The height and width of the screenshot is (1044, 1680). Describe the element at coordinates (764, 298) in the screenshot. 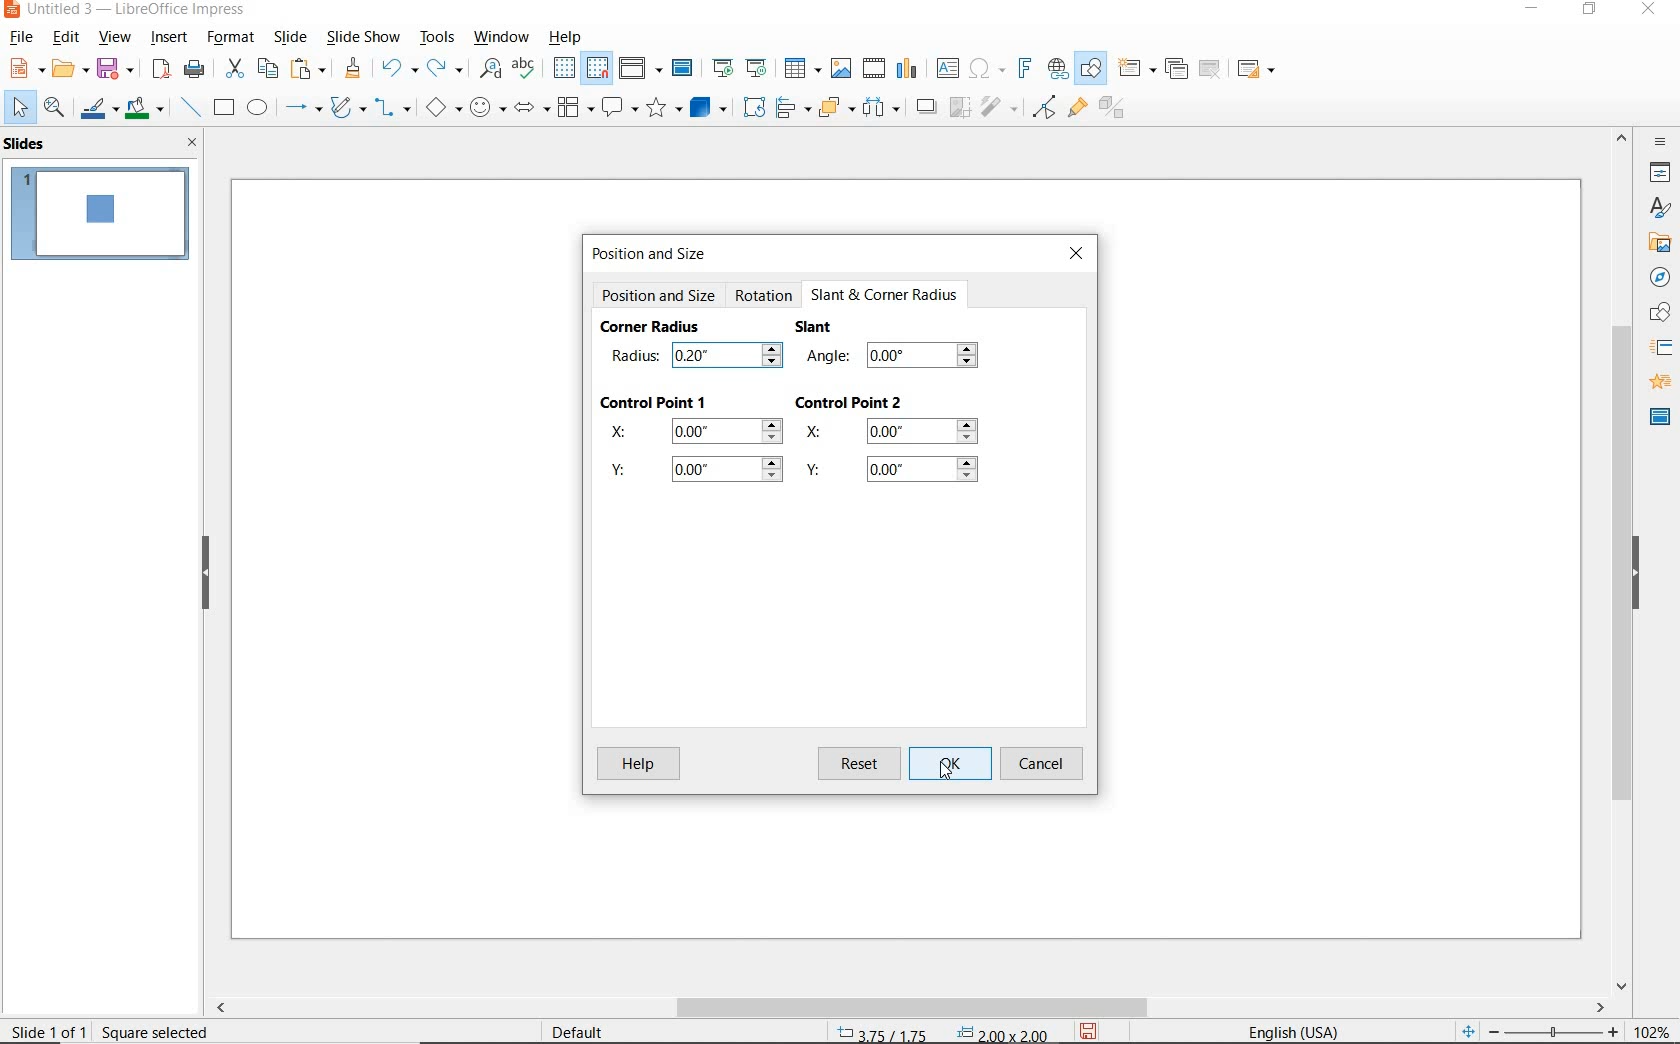

I see `ROTATION` at that location.